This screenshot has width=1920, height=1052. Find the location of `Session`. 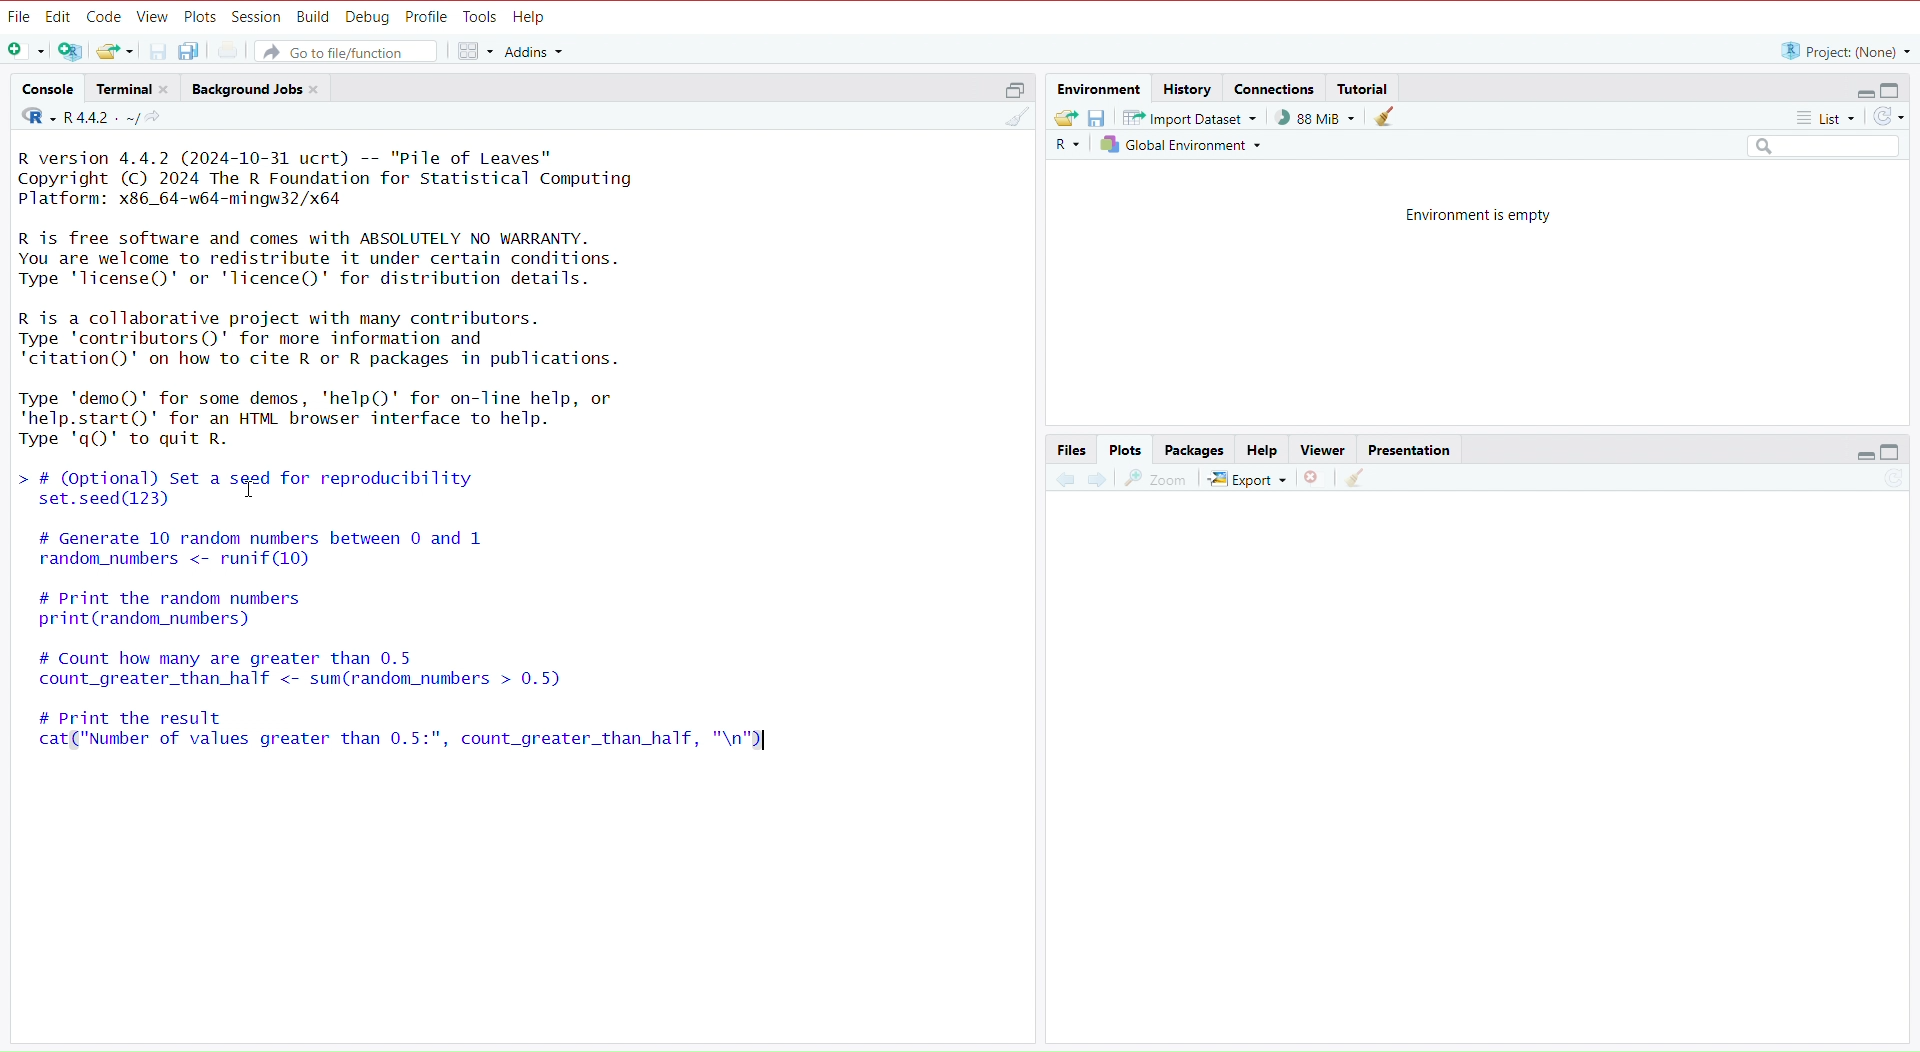

Session is located at coordinates (257, 17).